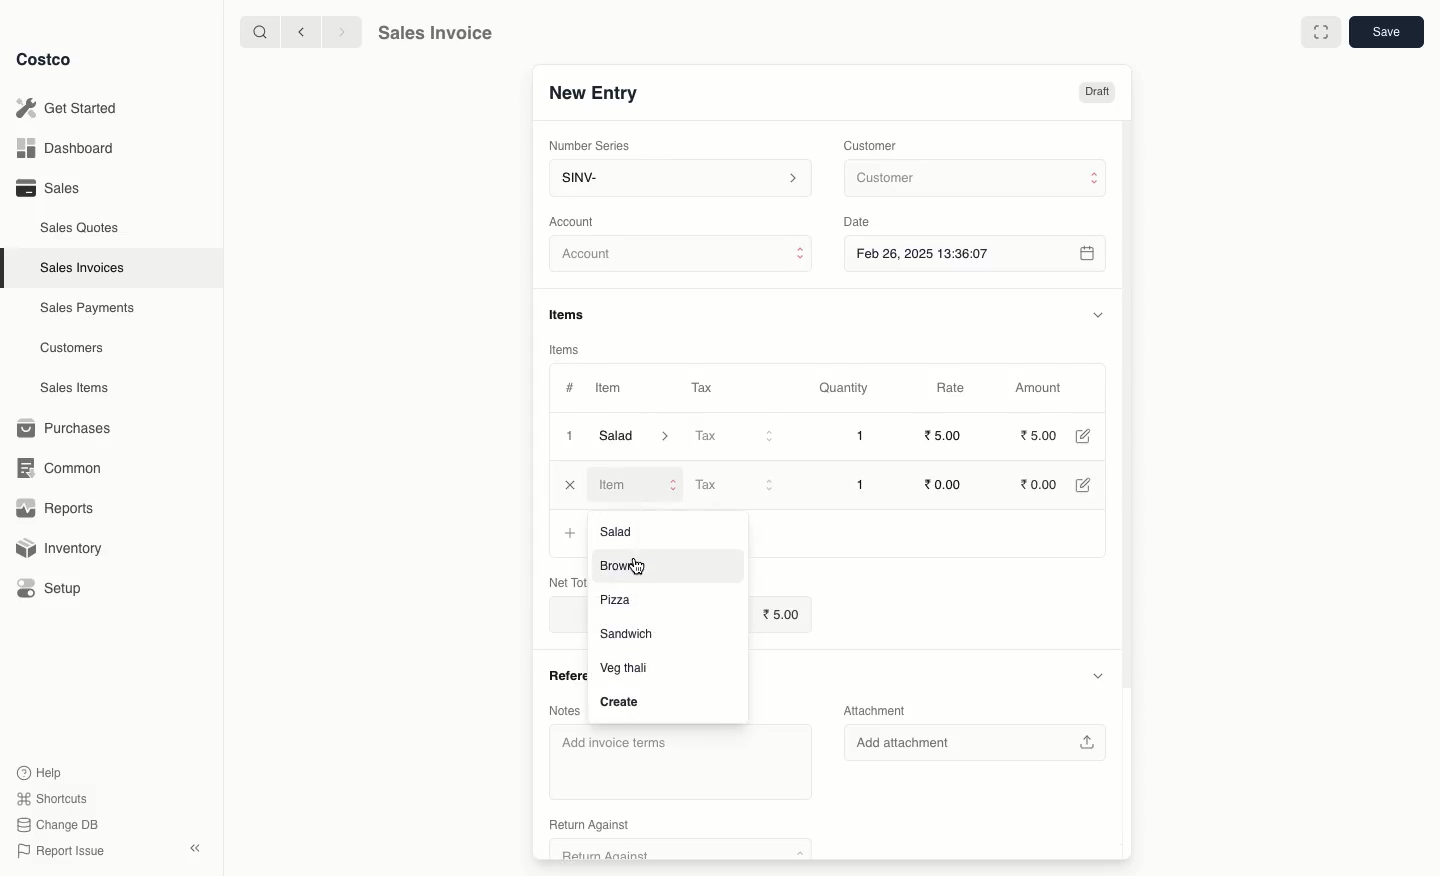  What do you see at coordinates (842, 389) in the screenshot?
I see `Quantity` at bounding box center [842, 389].